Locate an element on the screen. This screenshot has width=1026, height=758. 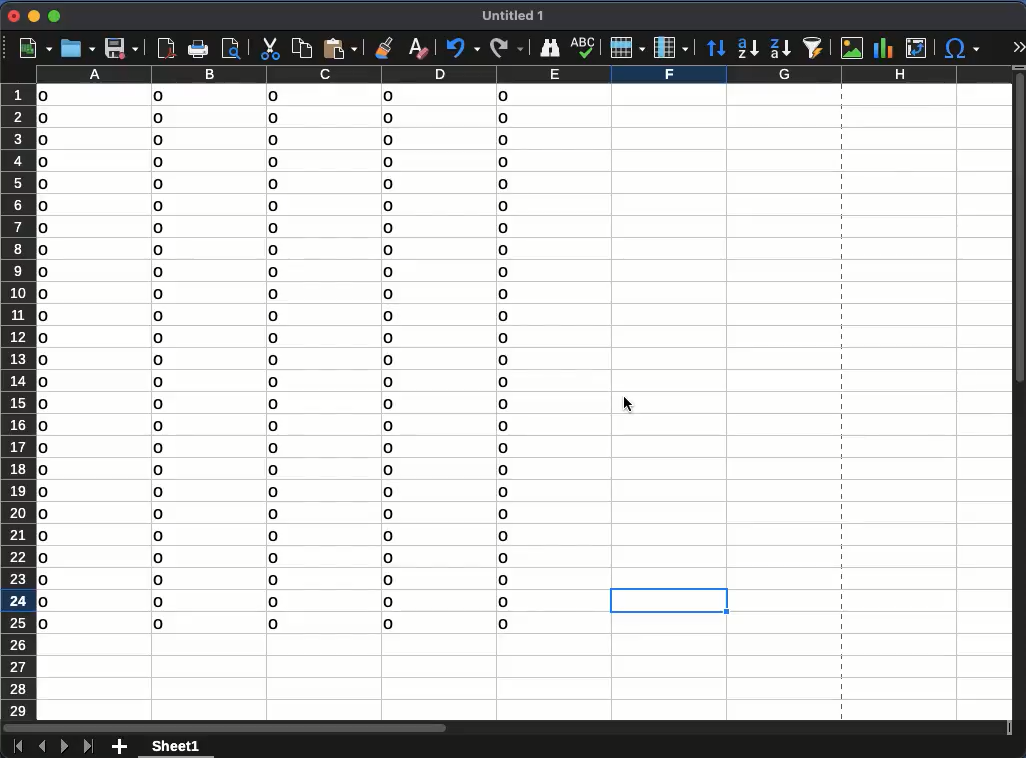
new is located at coordinates (34, 49).